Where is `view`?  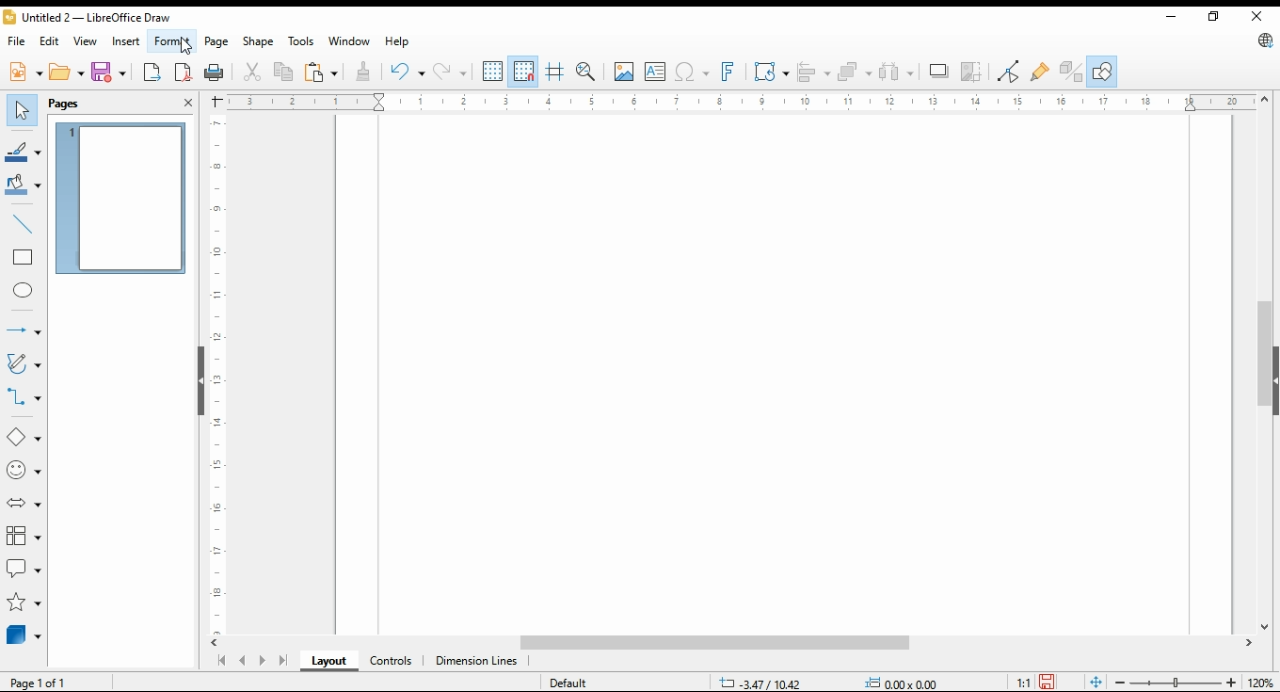
view is located at coordinates (86, 41).